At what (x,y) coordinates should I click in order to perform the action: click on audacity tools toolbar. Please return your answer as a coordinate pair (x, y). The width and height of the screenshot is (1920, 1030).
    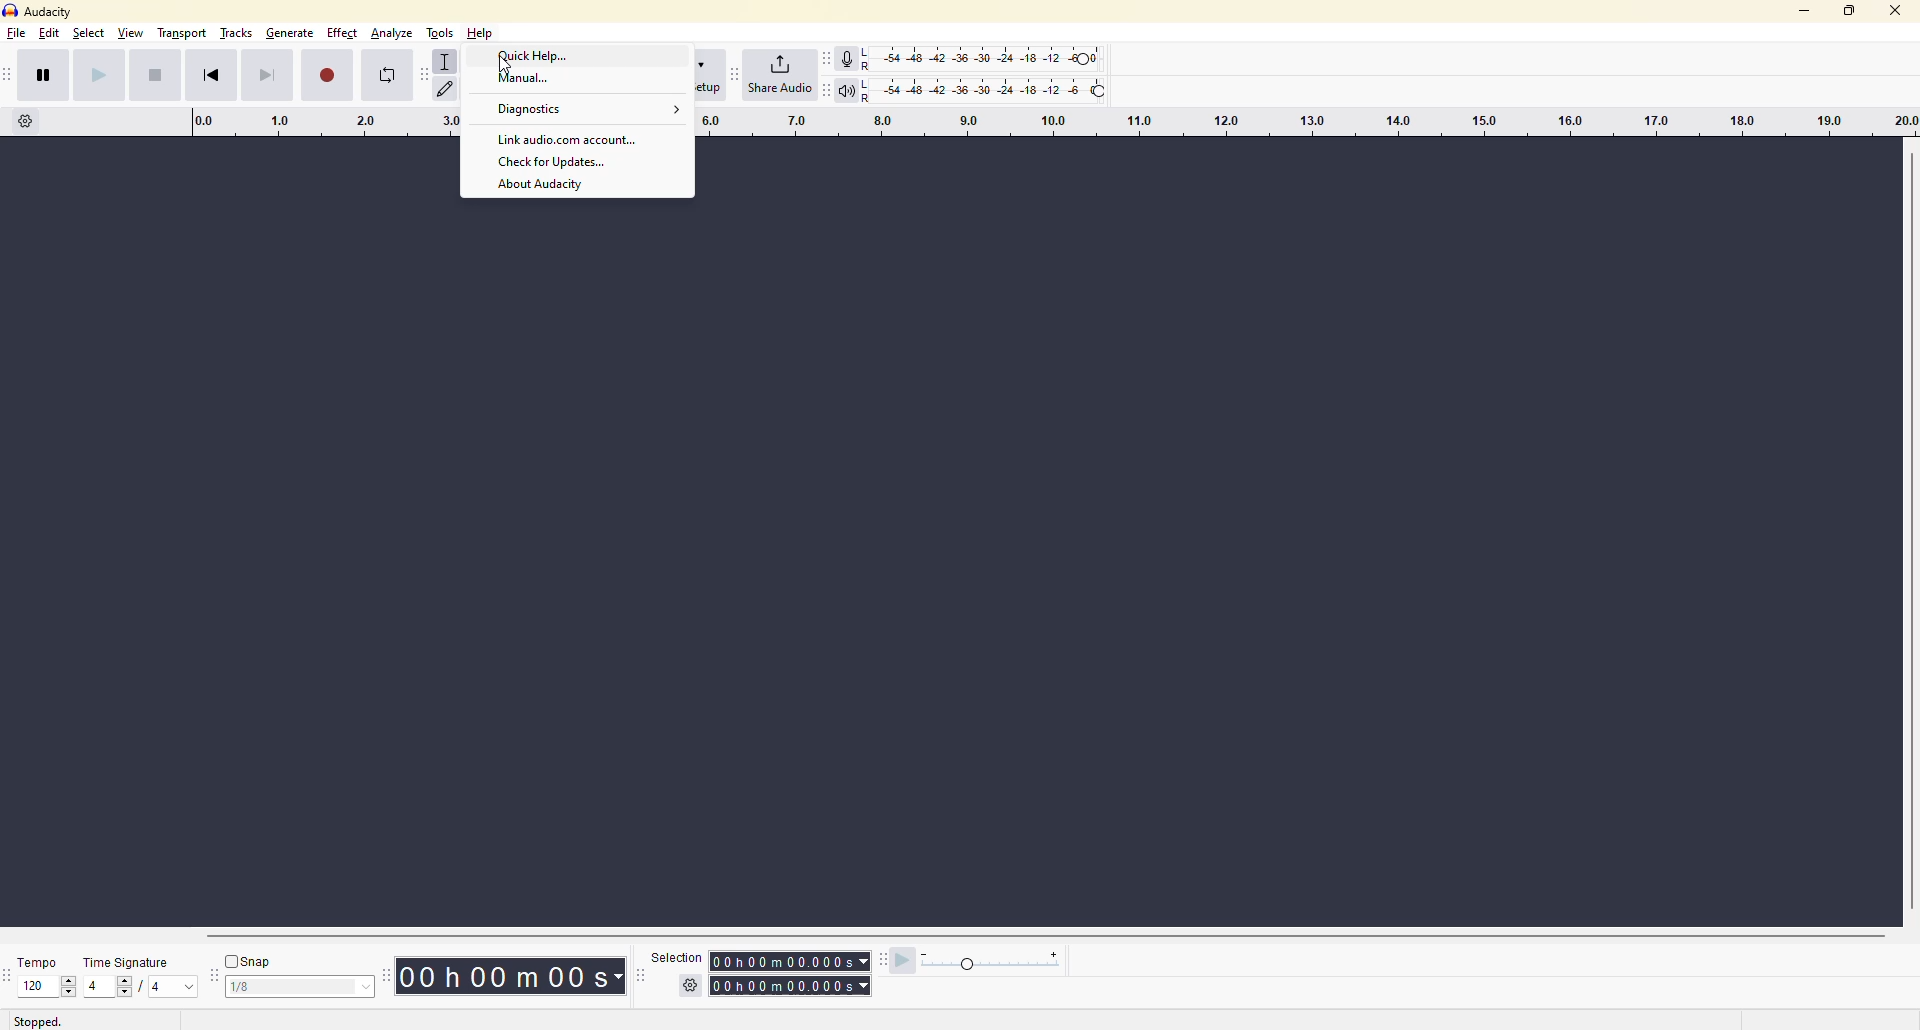
    Looking at the image, I should click on (421, 72).